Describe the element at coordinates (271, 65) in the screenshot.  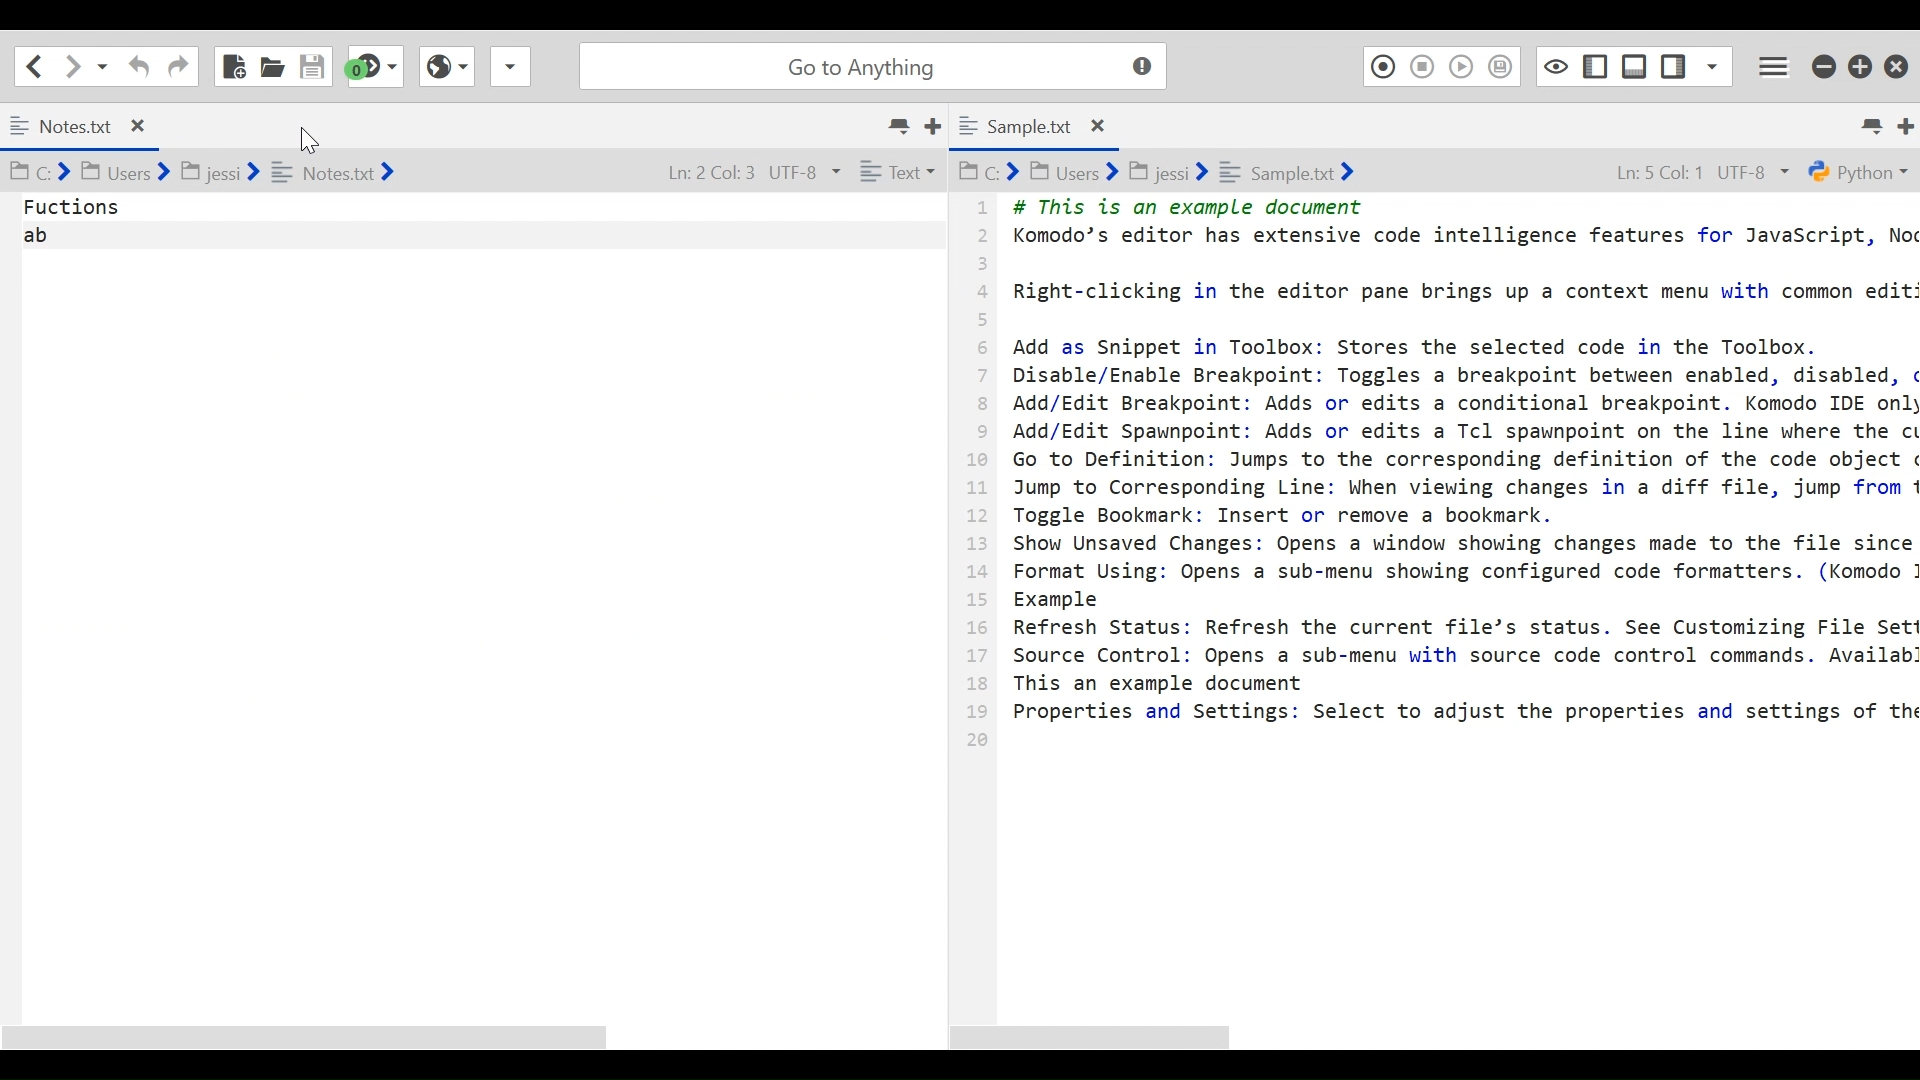
I see `Open File` at that location.